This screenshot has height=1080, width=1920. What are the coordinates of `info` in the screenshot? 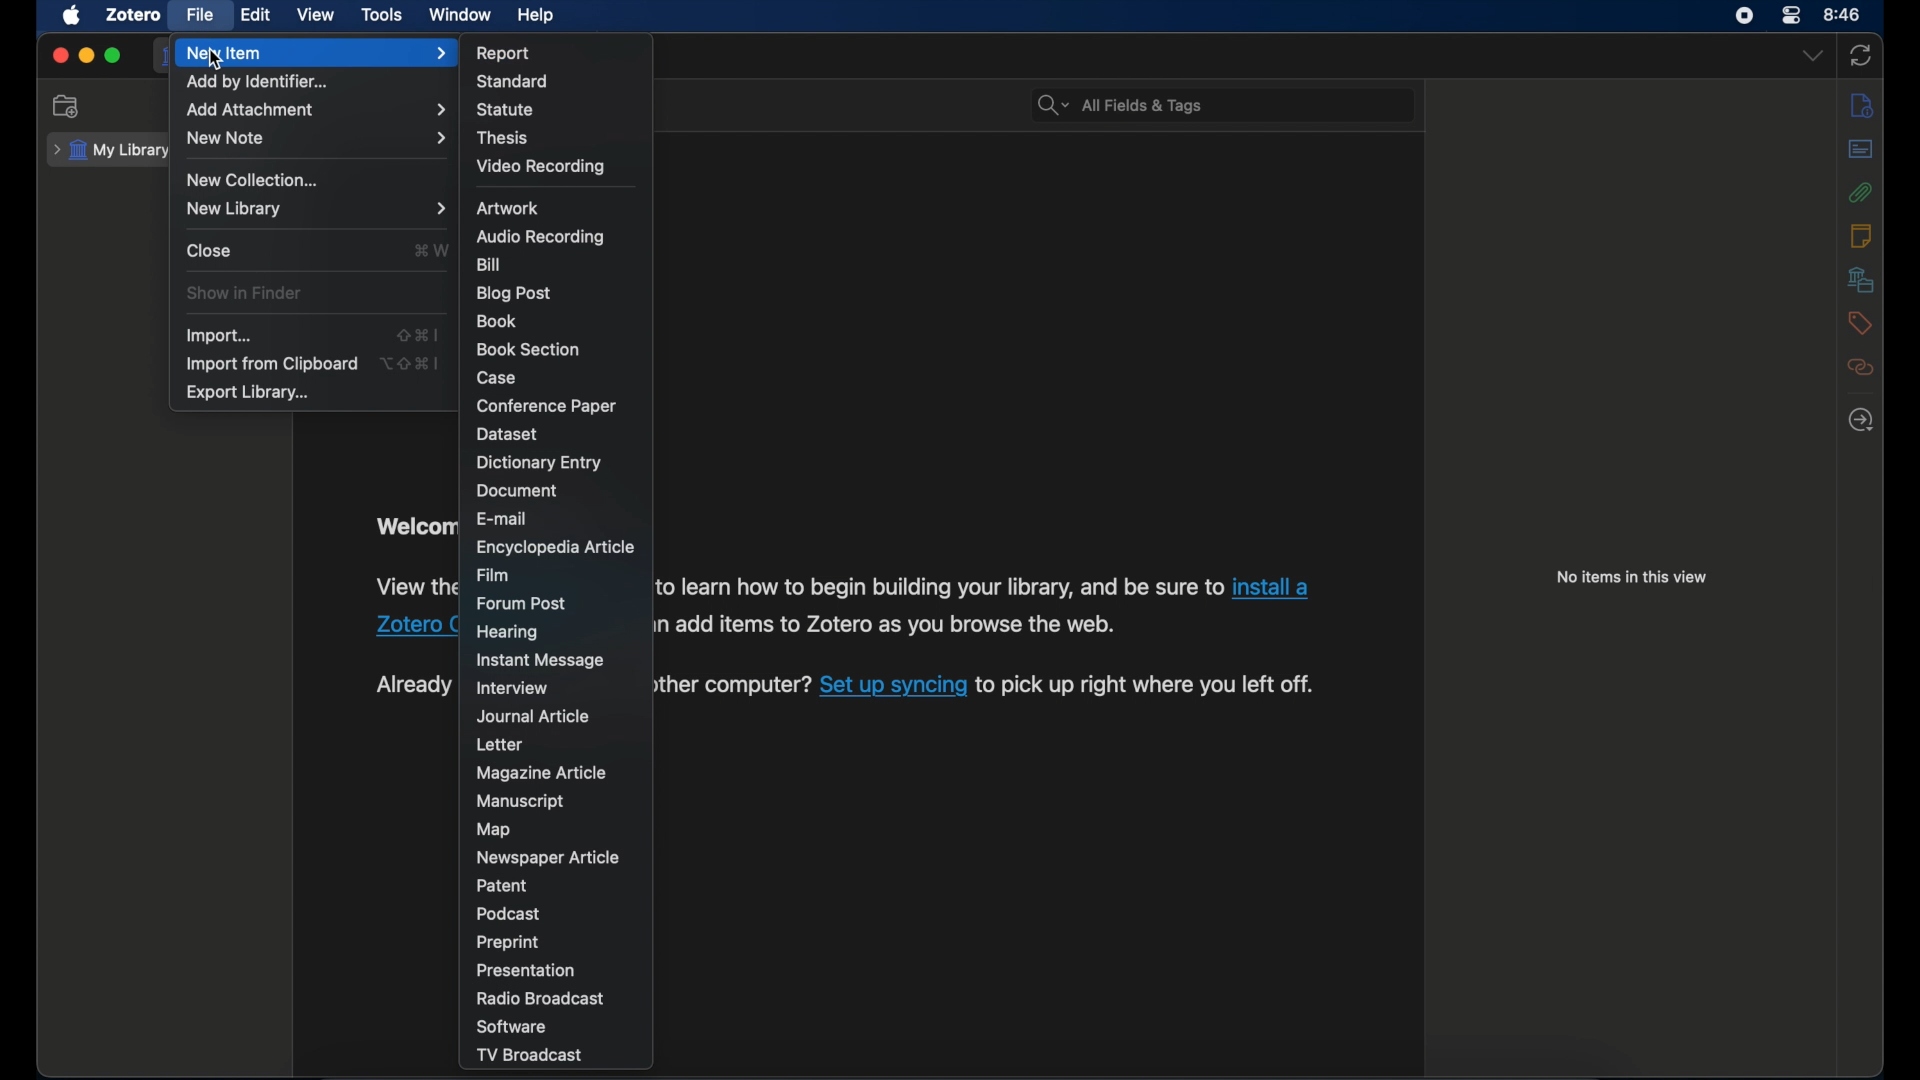 It's located at (1864, 104).